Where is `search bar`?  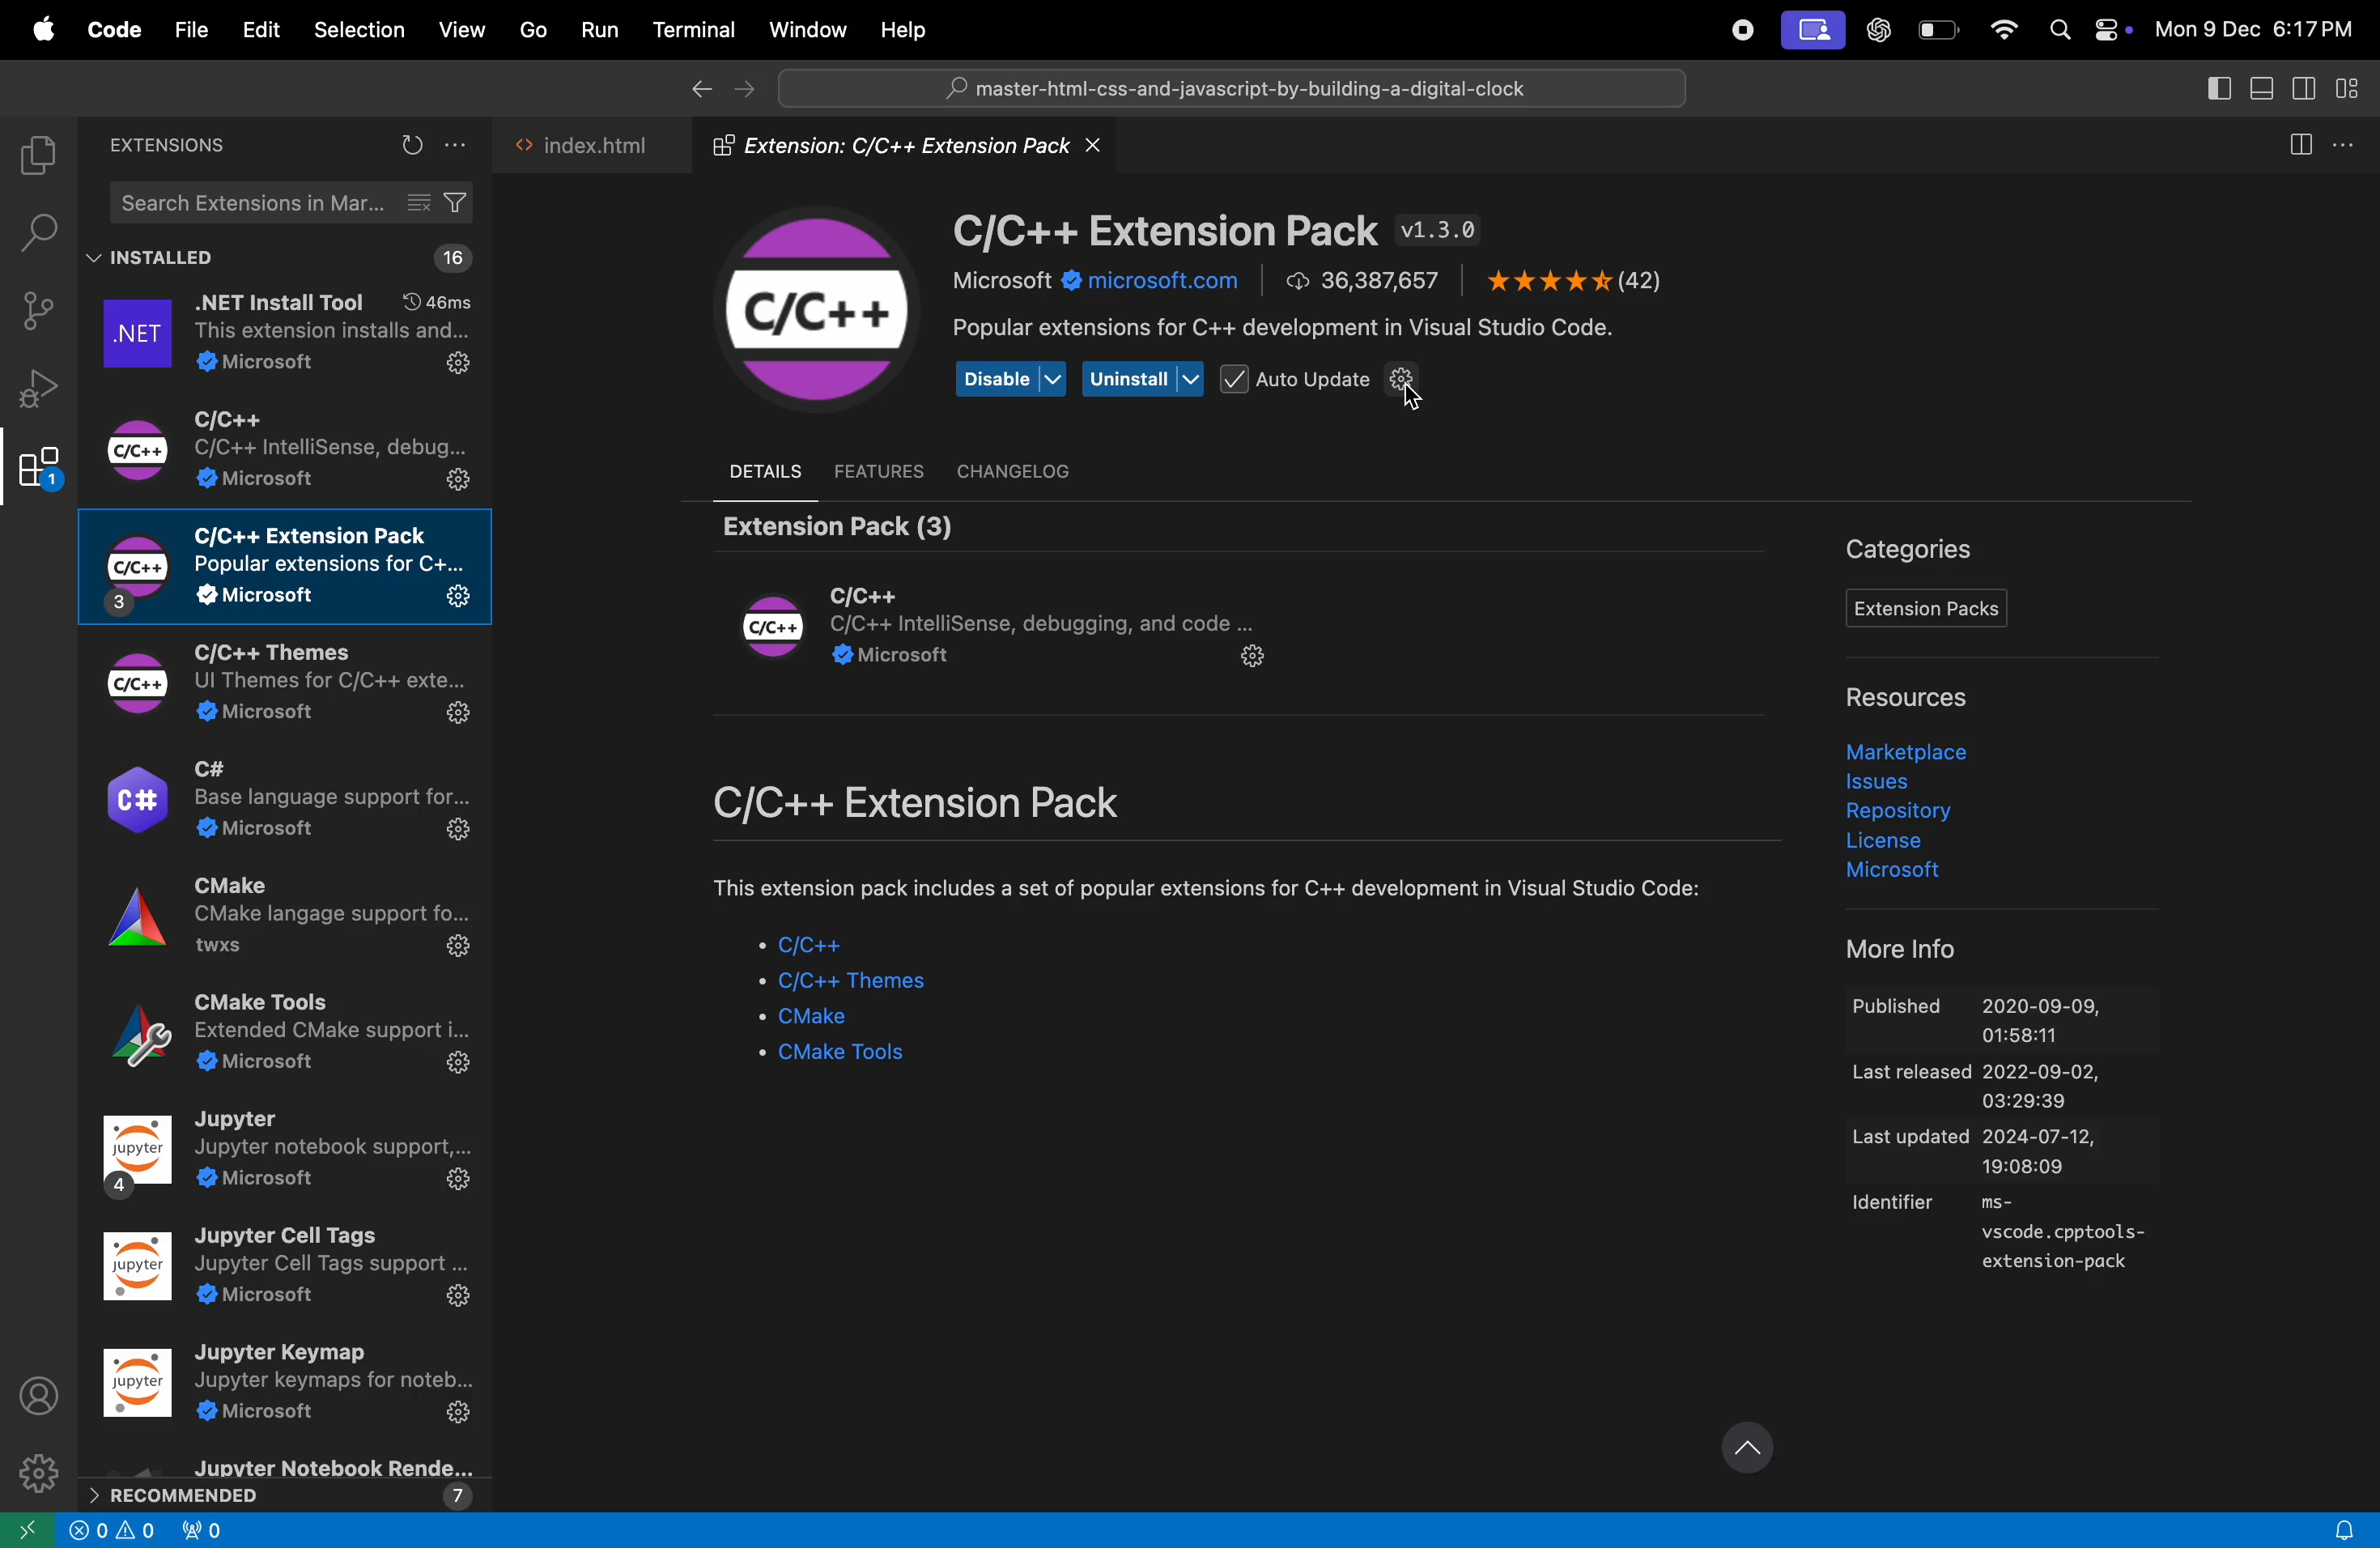 search bar is located at coordinates (1232, 86).